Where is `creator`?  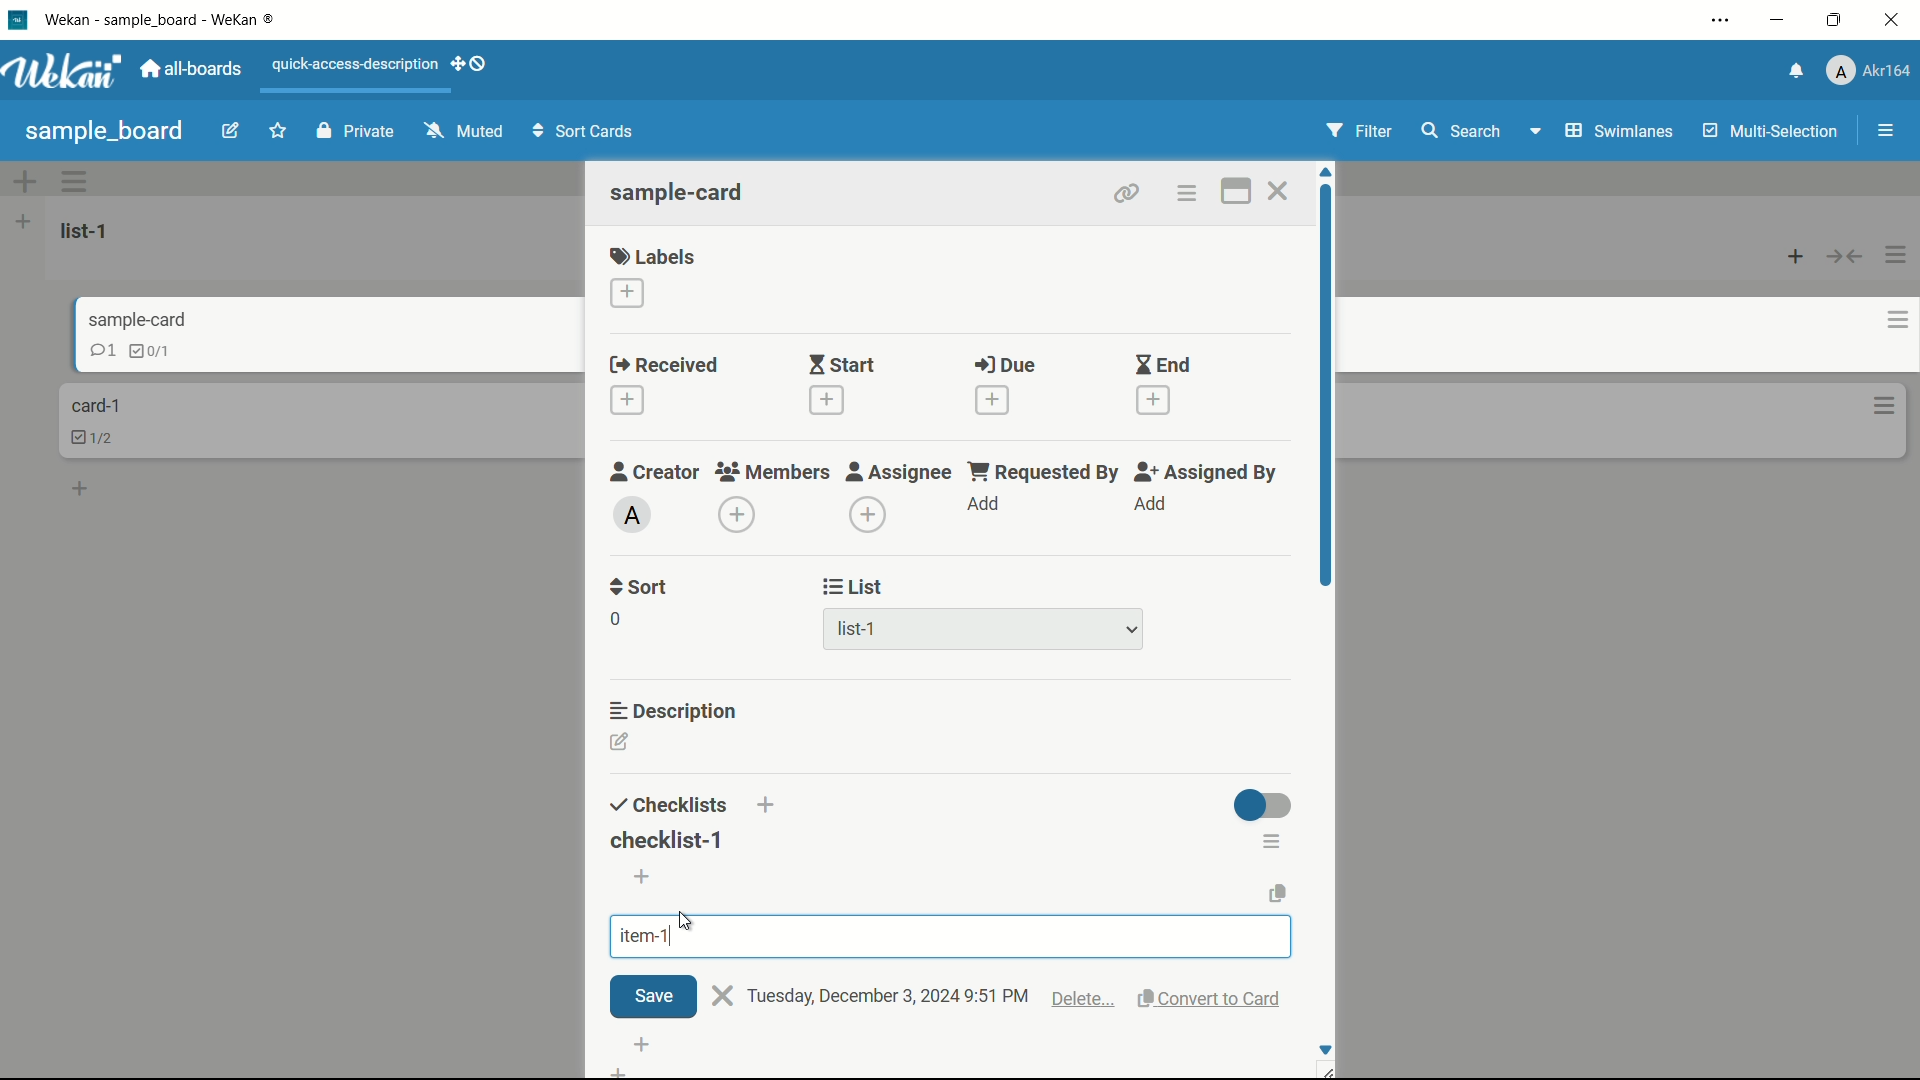
creator is located at coordinates (655, 472).